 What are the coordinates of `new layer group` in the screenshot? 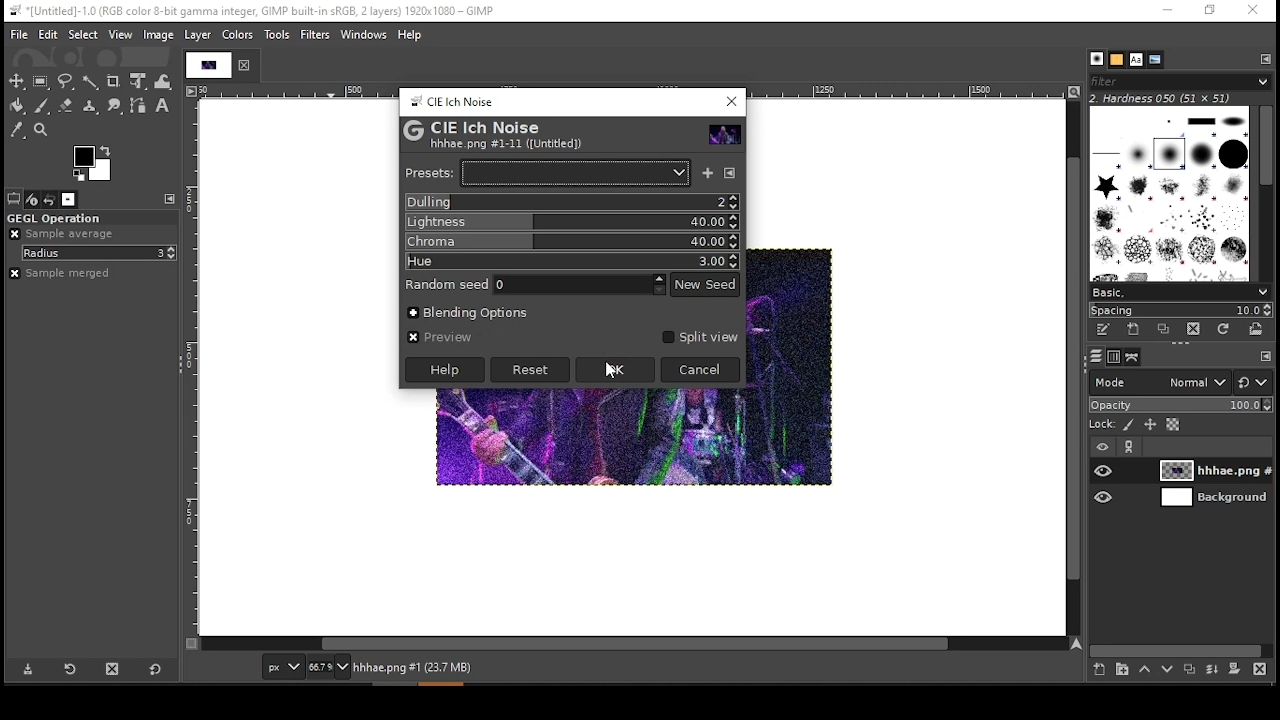 It's located at (1120, 670).